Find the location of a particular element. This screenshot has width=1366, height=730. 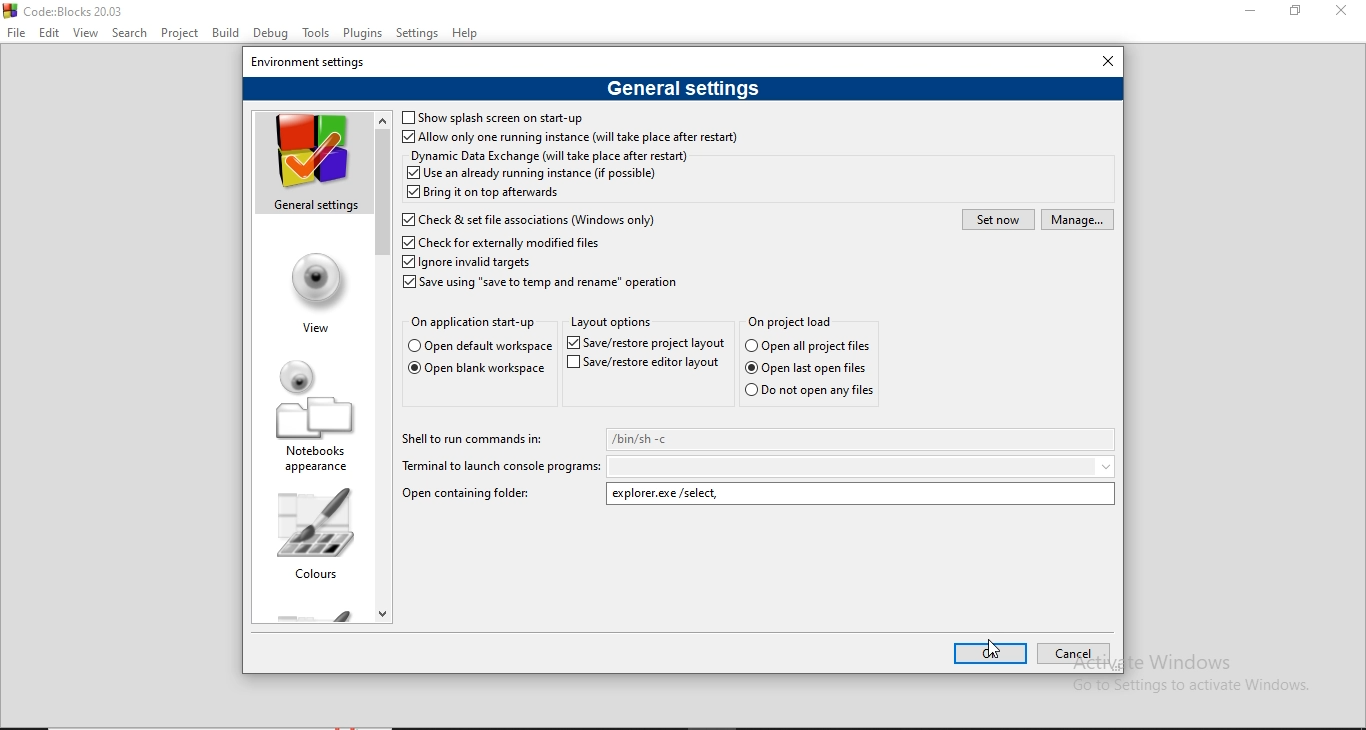

View  is located at coordinates (86, 33).